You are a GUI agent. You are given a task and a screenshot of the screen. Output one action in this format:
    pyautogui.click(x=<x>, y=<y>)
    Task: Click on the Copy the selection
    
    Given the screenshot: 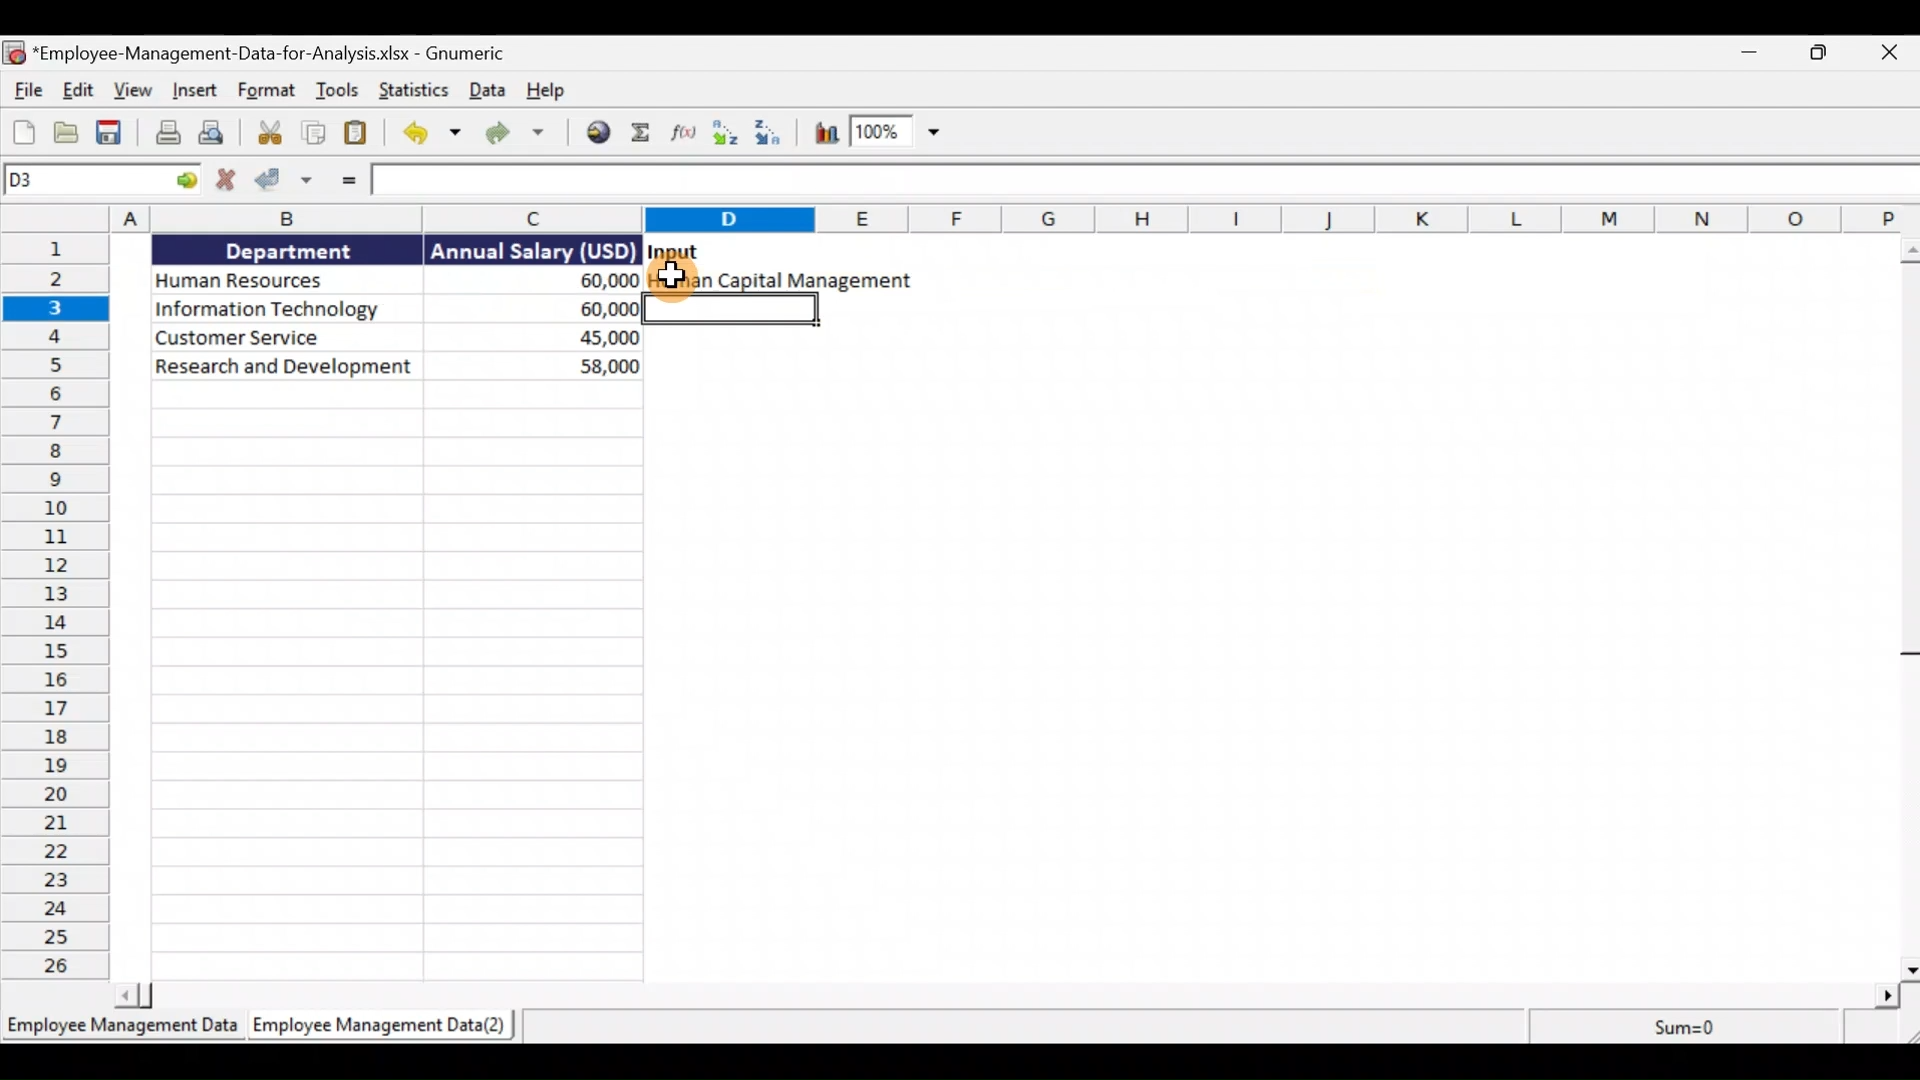 What is the action you would take?
    pyautogui.click(x=315, y=132)
    